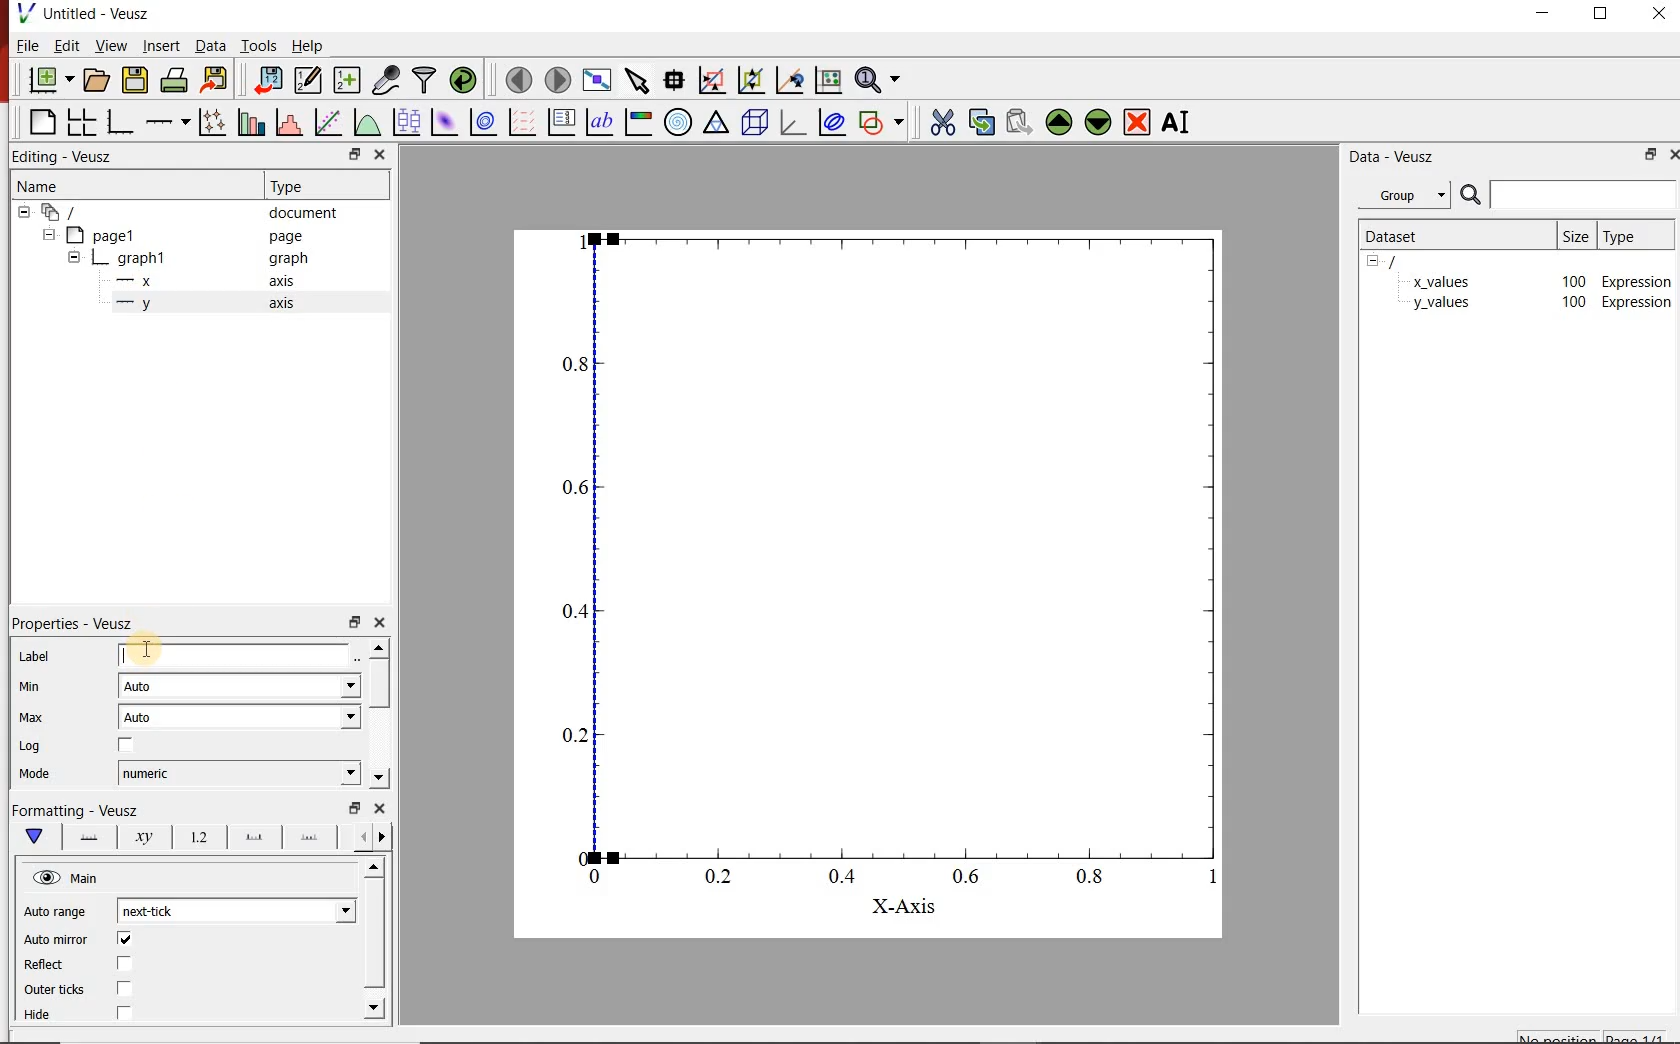 The width and height of the screenshot is (1680, 1044). Describe the element at coordinates (1407, 236) in the screenshot. I see `dataset` at that location.